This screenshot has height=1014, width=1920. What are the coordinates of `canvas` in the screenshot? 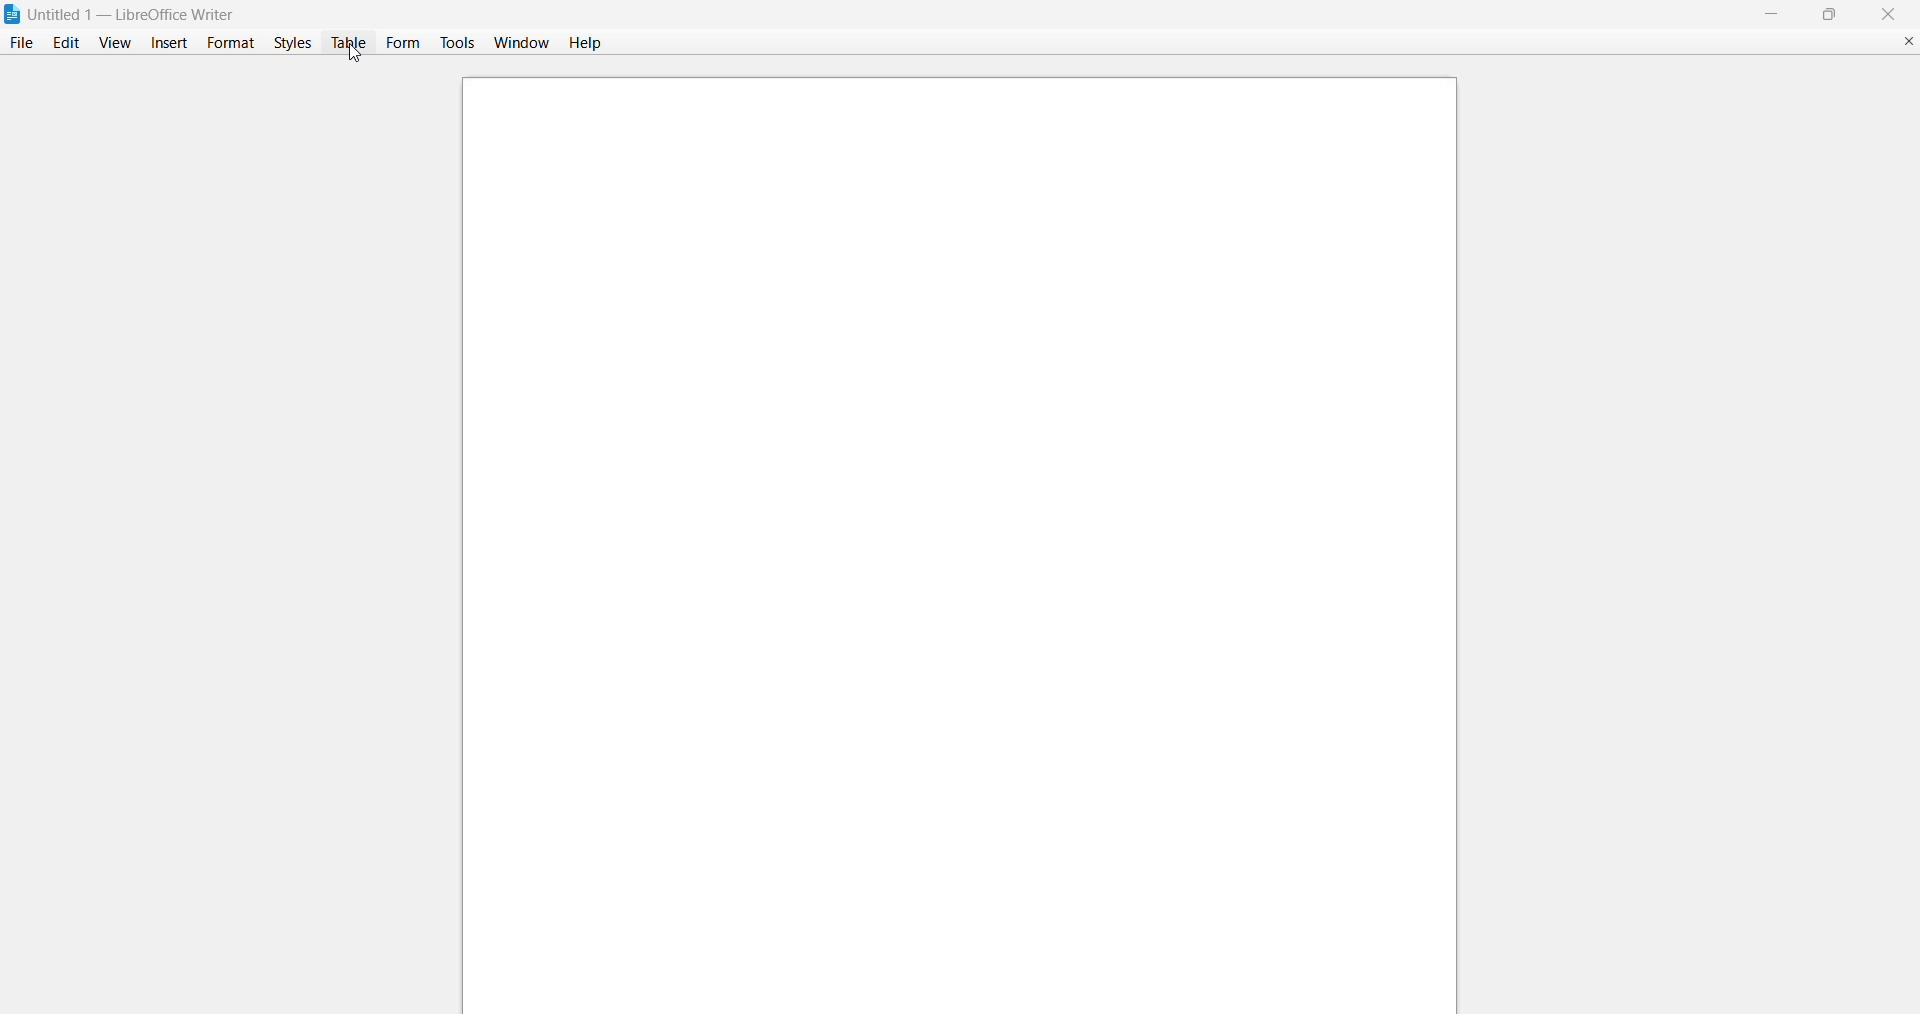 It's located at (961, 540).